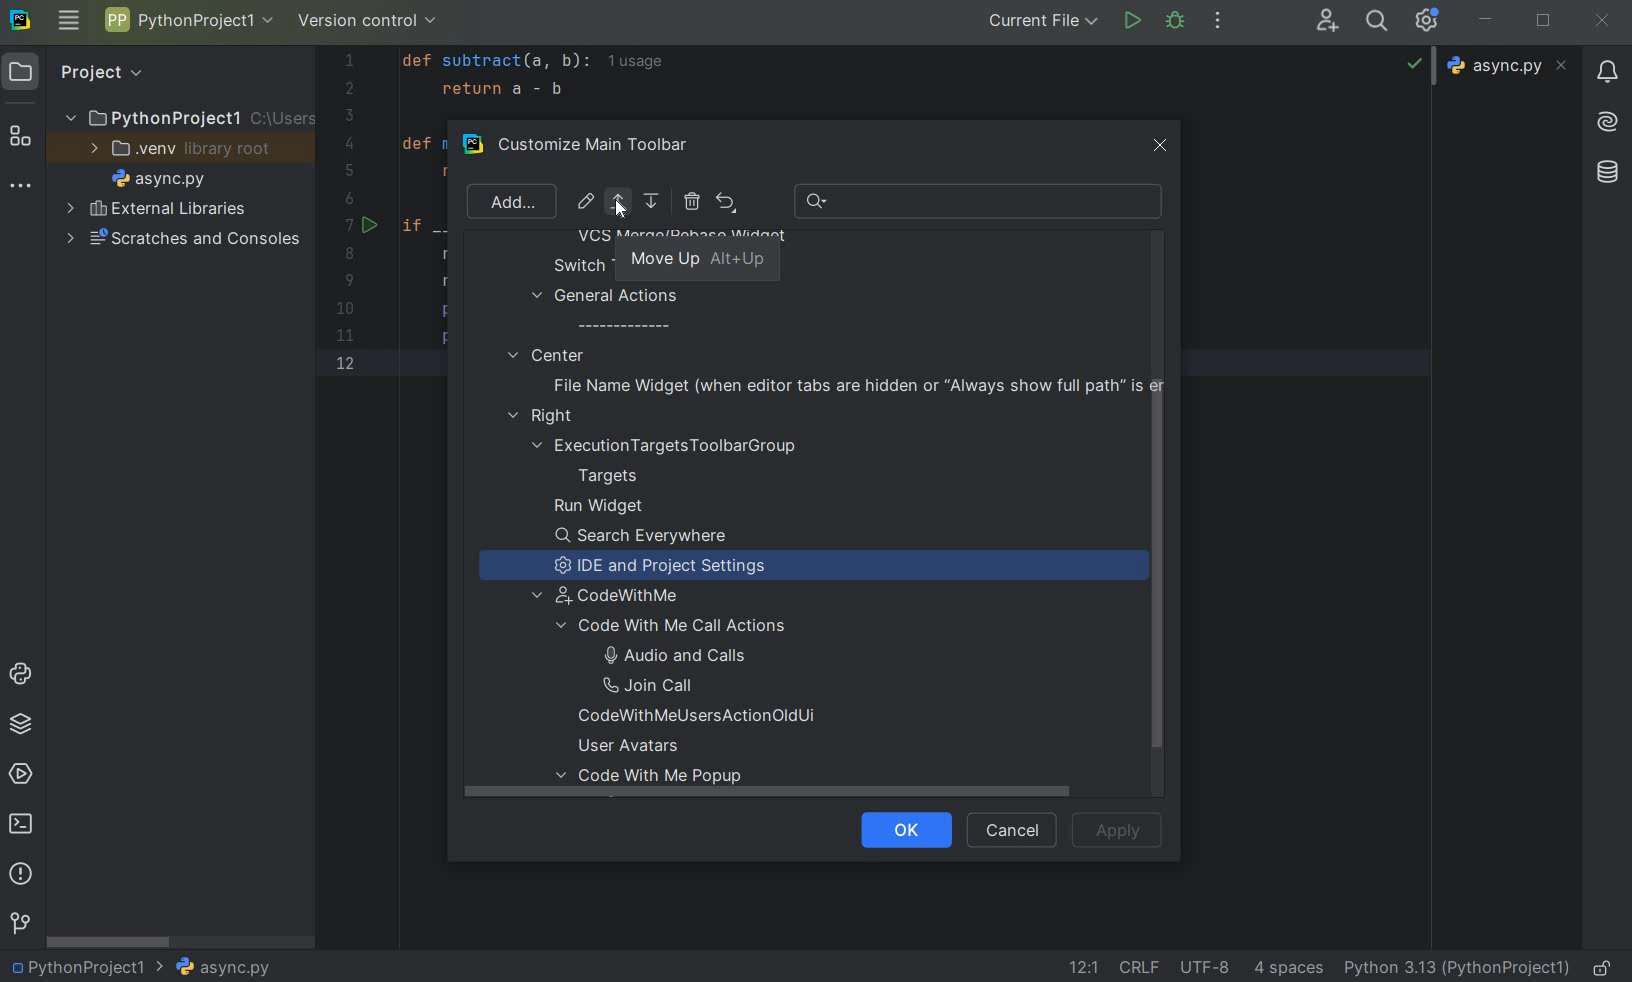 The image size is (1632, 982). Describe the element at coordinates (682, 238) in the screenshot. I see `VCS Merge/rebase widget` at that location.